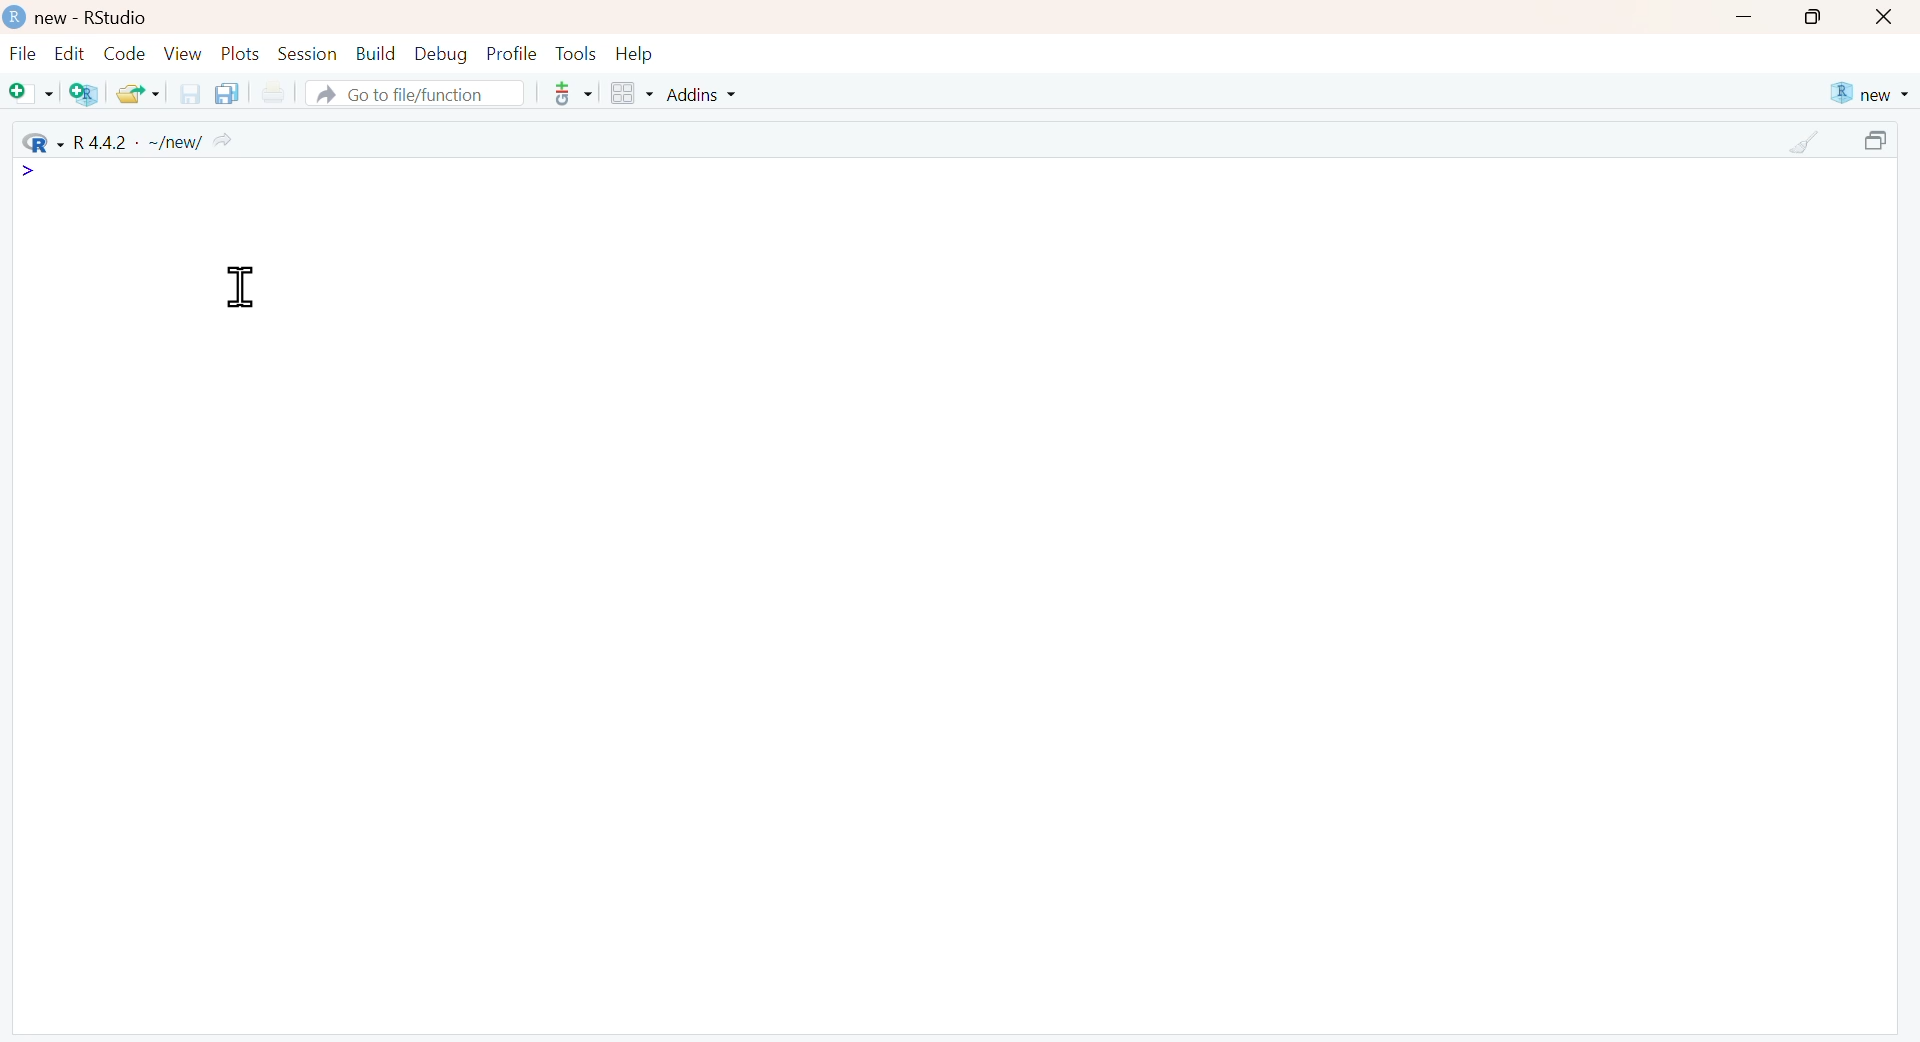  What do you see at coordinates (23, 55) in the screenshot?
I see `File` at bounding box center [23, 55].